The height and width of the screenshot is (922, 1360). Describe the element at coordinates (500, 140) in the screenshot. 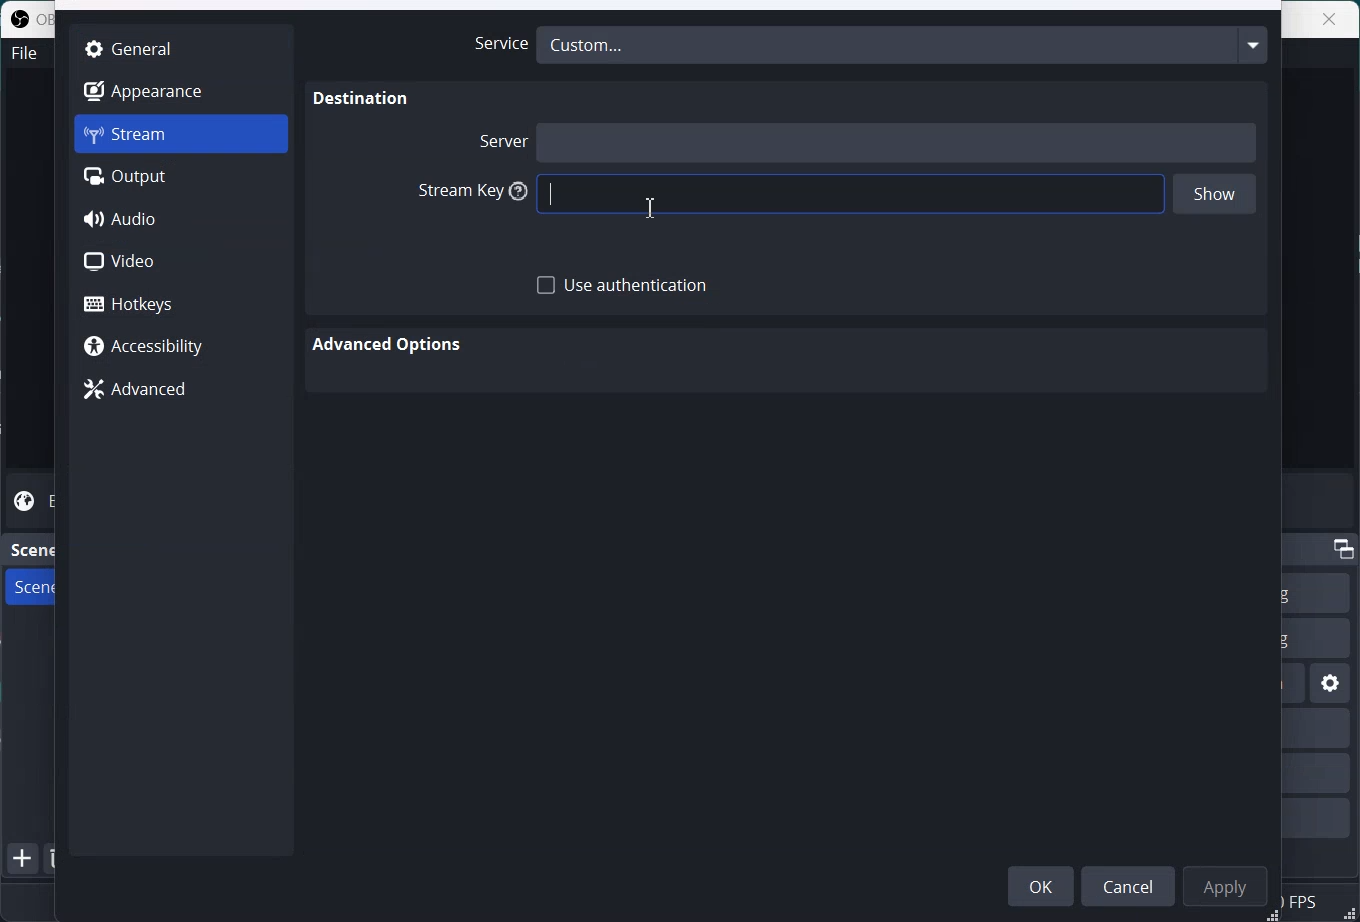

I see `Server` at that location.